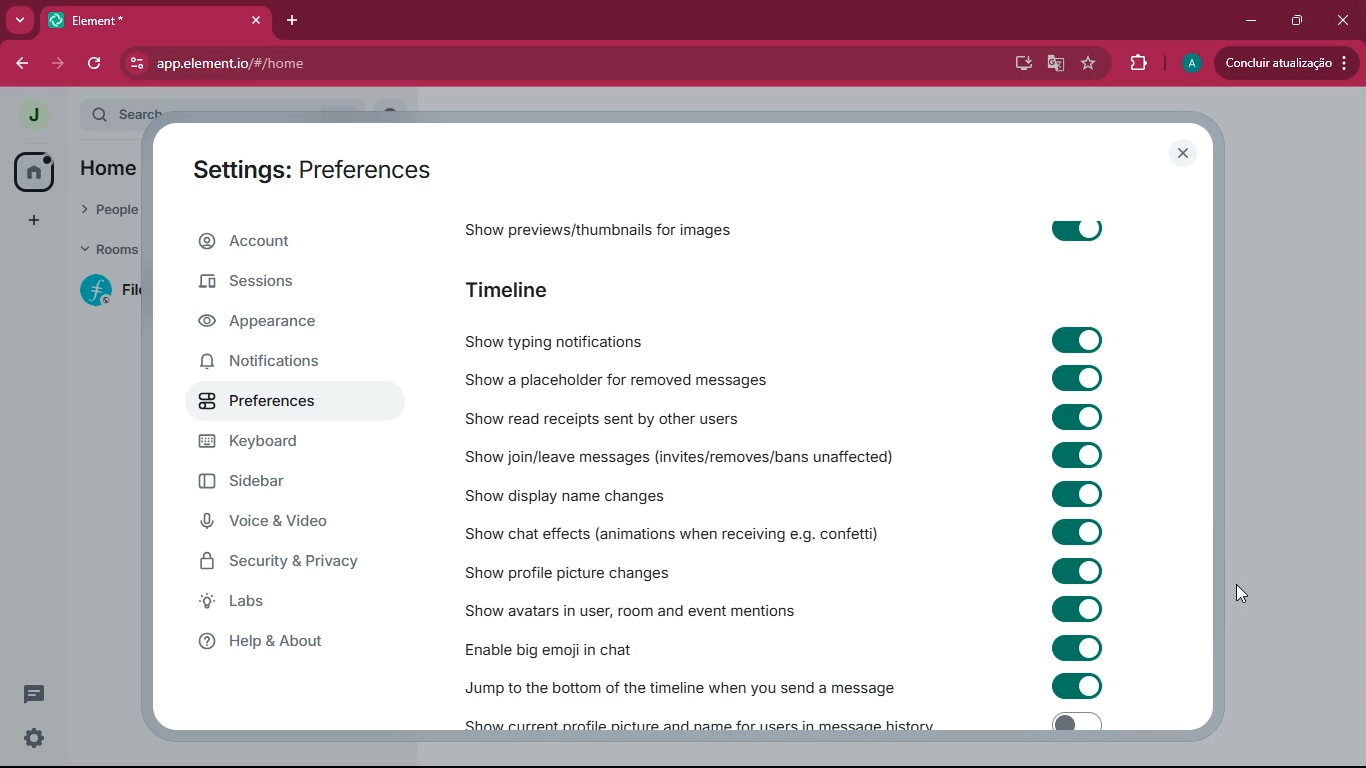 The width and height of the screenshot is (1366, 768). I want to click on appearance, so click(282, 322).